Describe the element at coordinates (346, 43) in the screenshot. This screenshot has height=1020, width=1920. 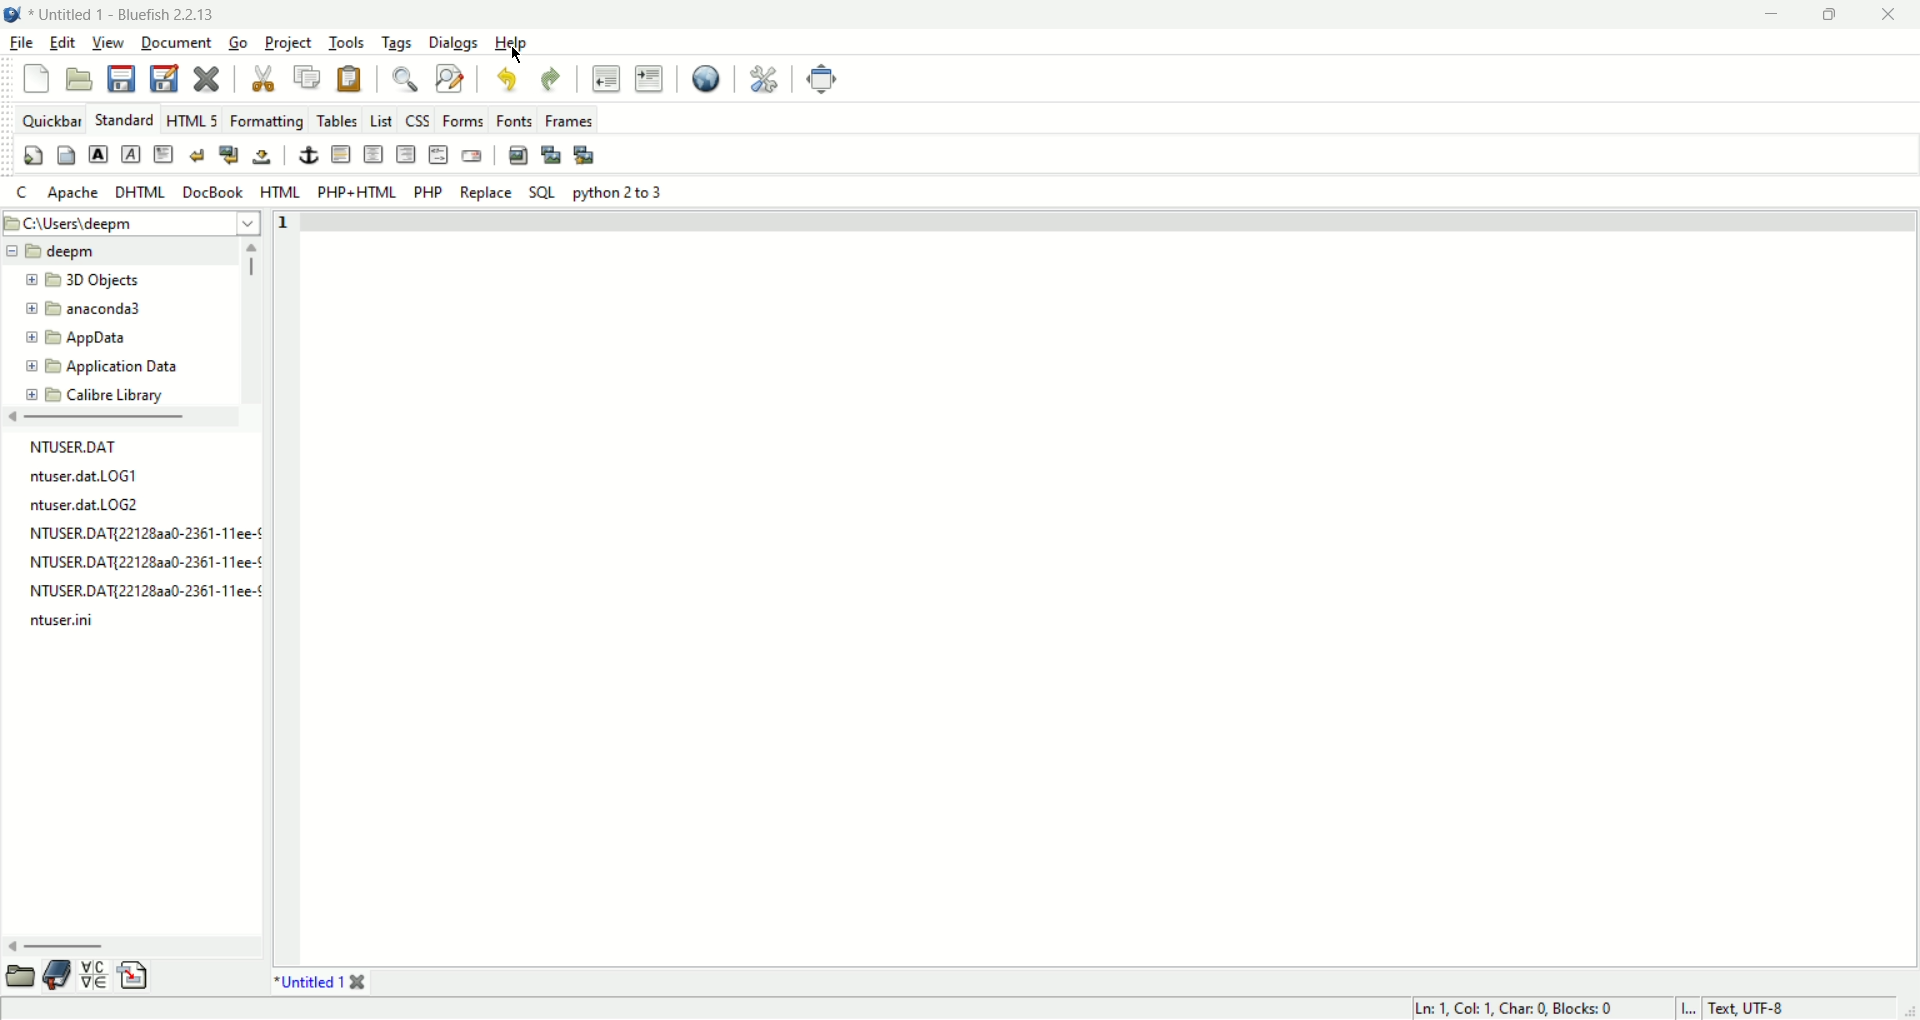
I see `tools` at that location.